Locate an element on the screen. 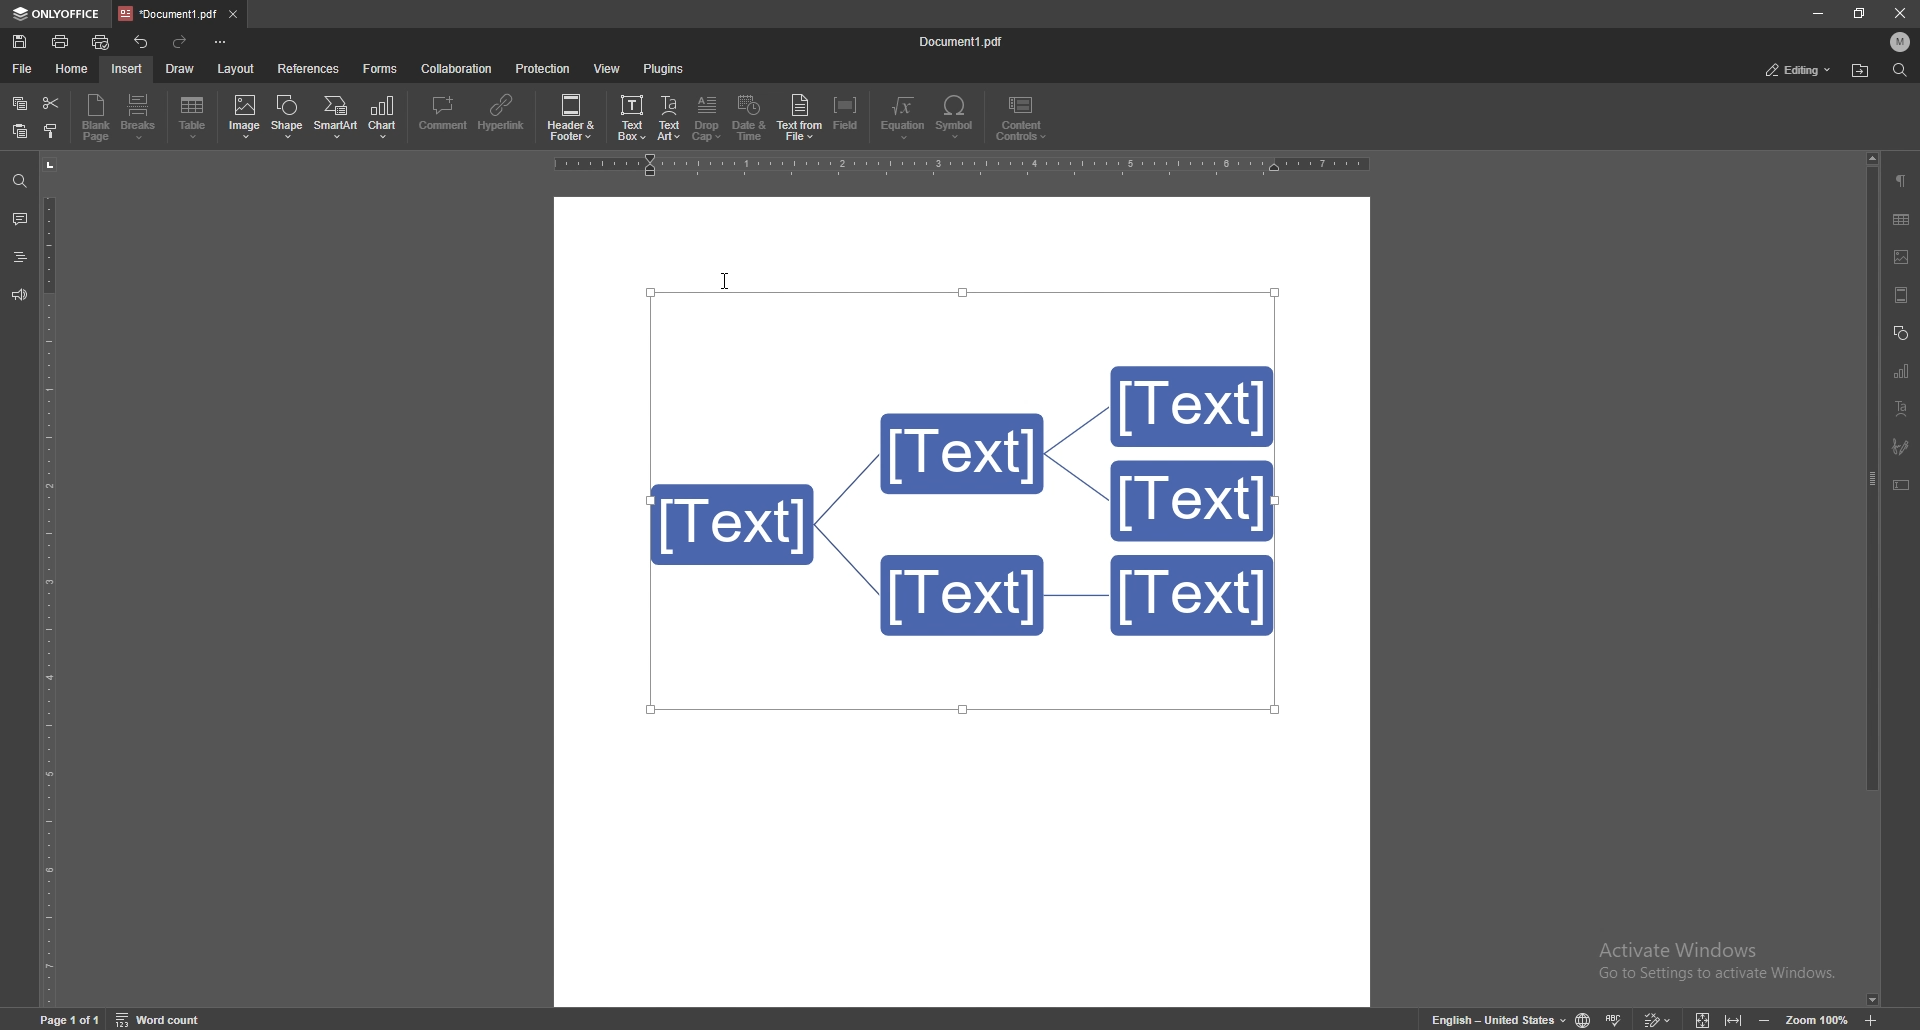  view is located at coordinates (607, 68).